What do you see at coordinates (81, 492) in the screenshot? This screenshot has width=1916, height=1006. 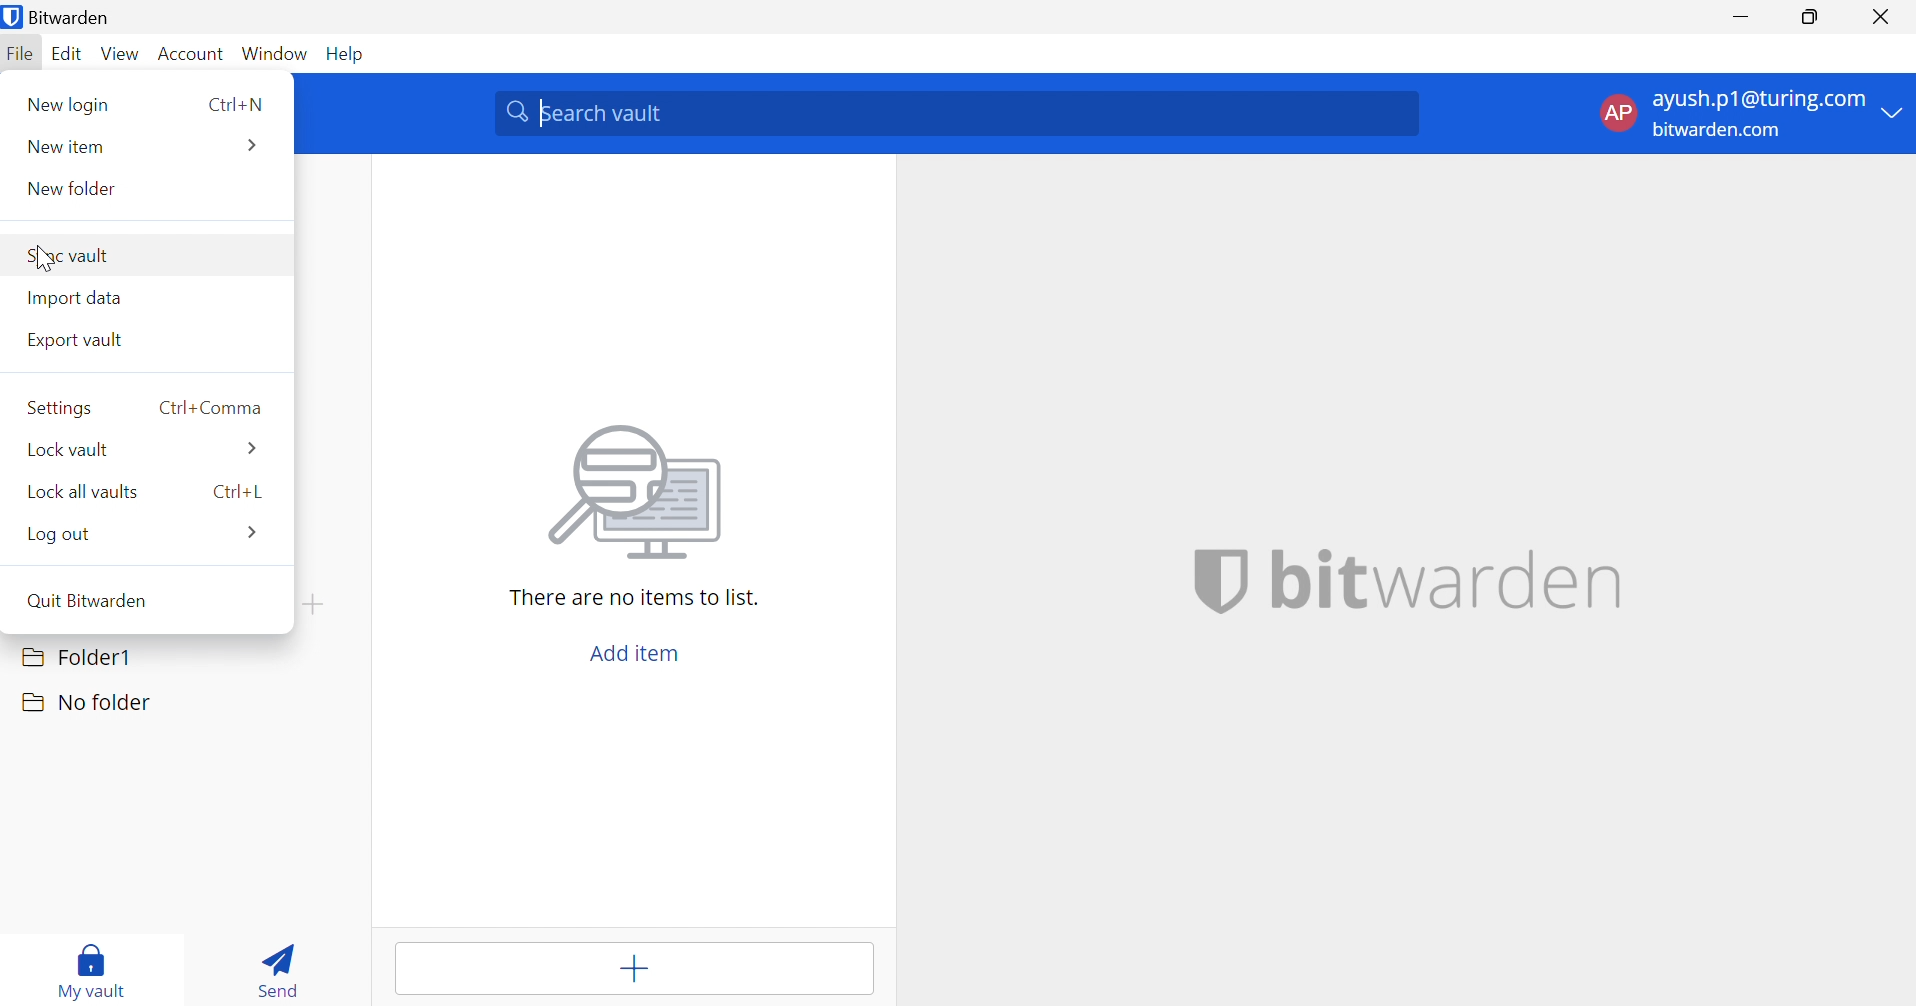 I see `Lock all vaults` at bounding box center [81, 492].